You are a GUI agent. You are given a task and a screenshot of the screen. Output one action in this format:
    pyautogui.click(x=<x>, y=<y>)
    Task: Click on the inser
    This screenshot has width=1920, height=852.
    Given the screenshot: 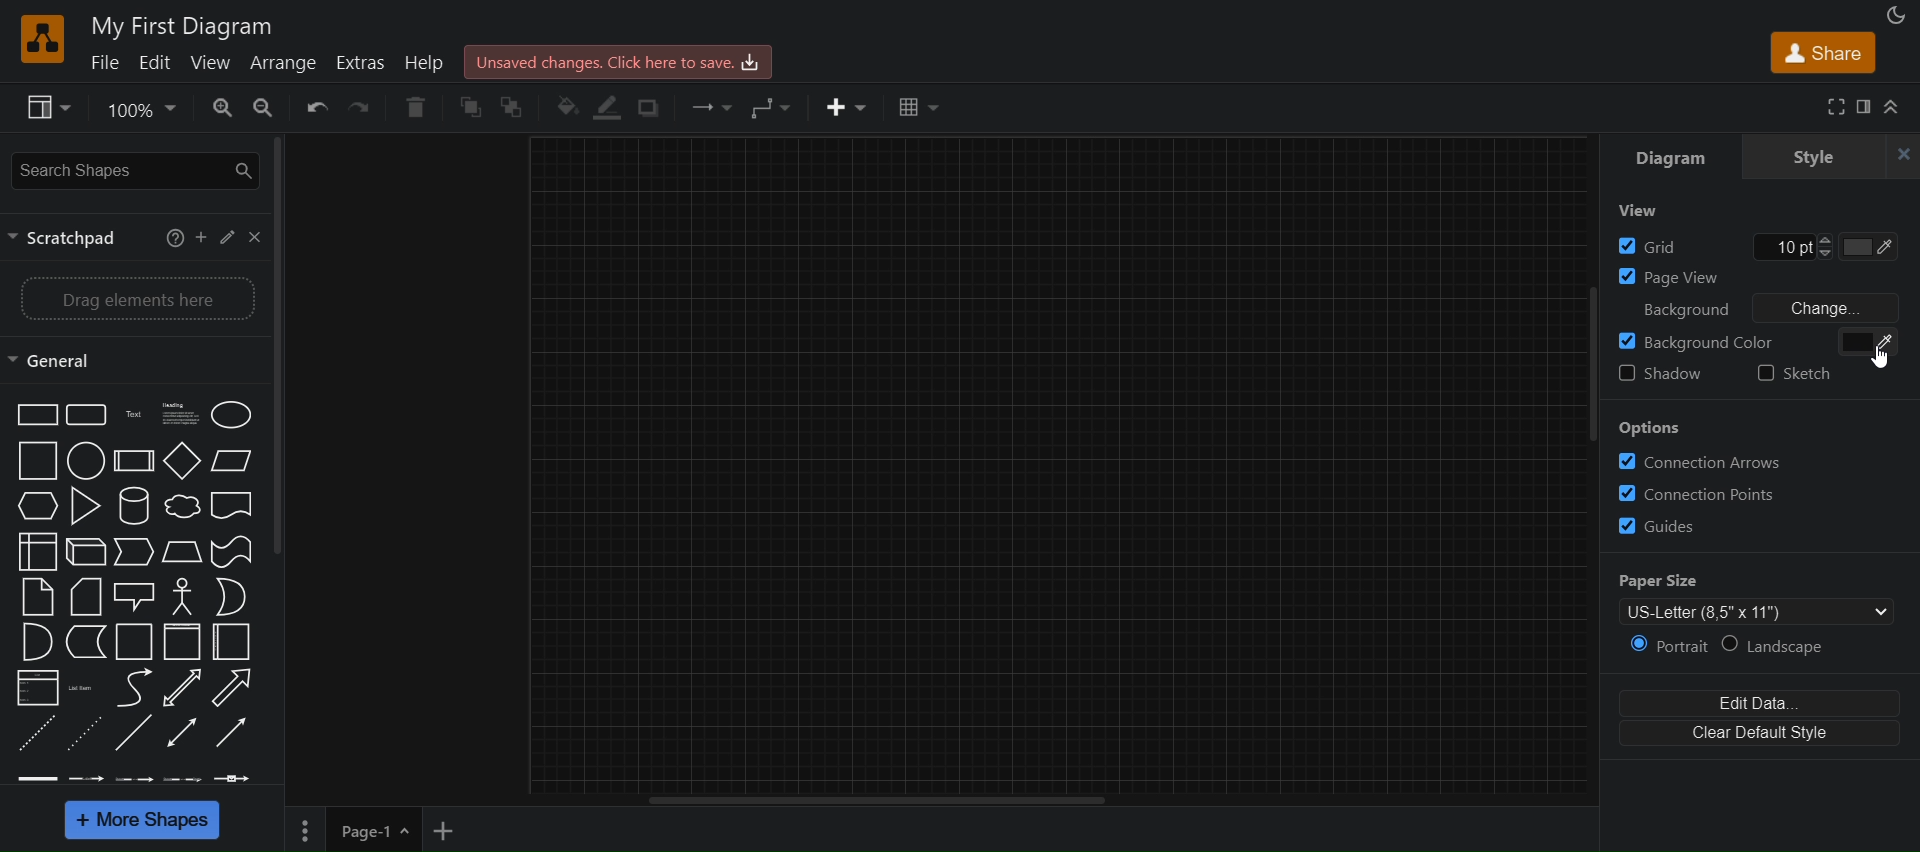 What is the action you would take?
    pyautogui.click(x=849, y=108)
    